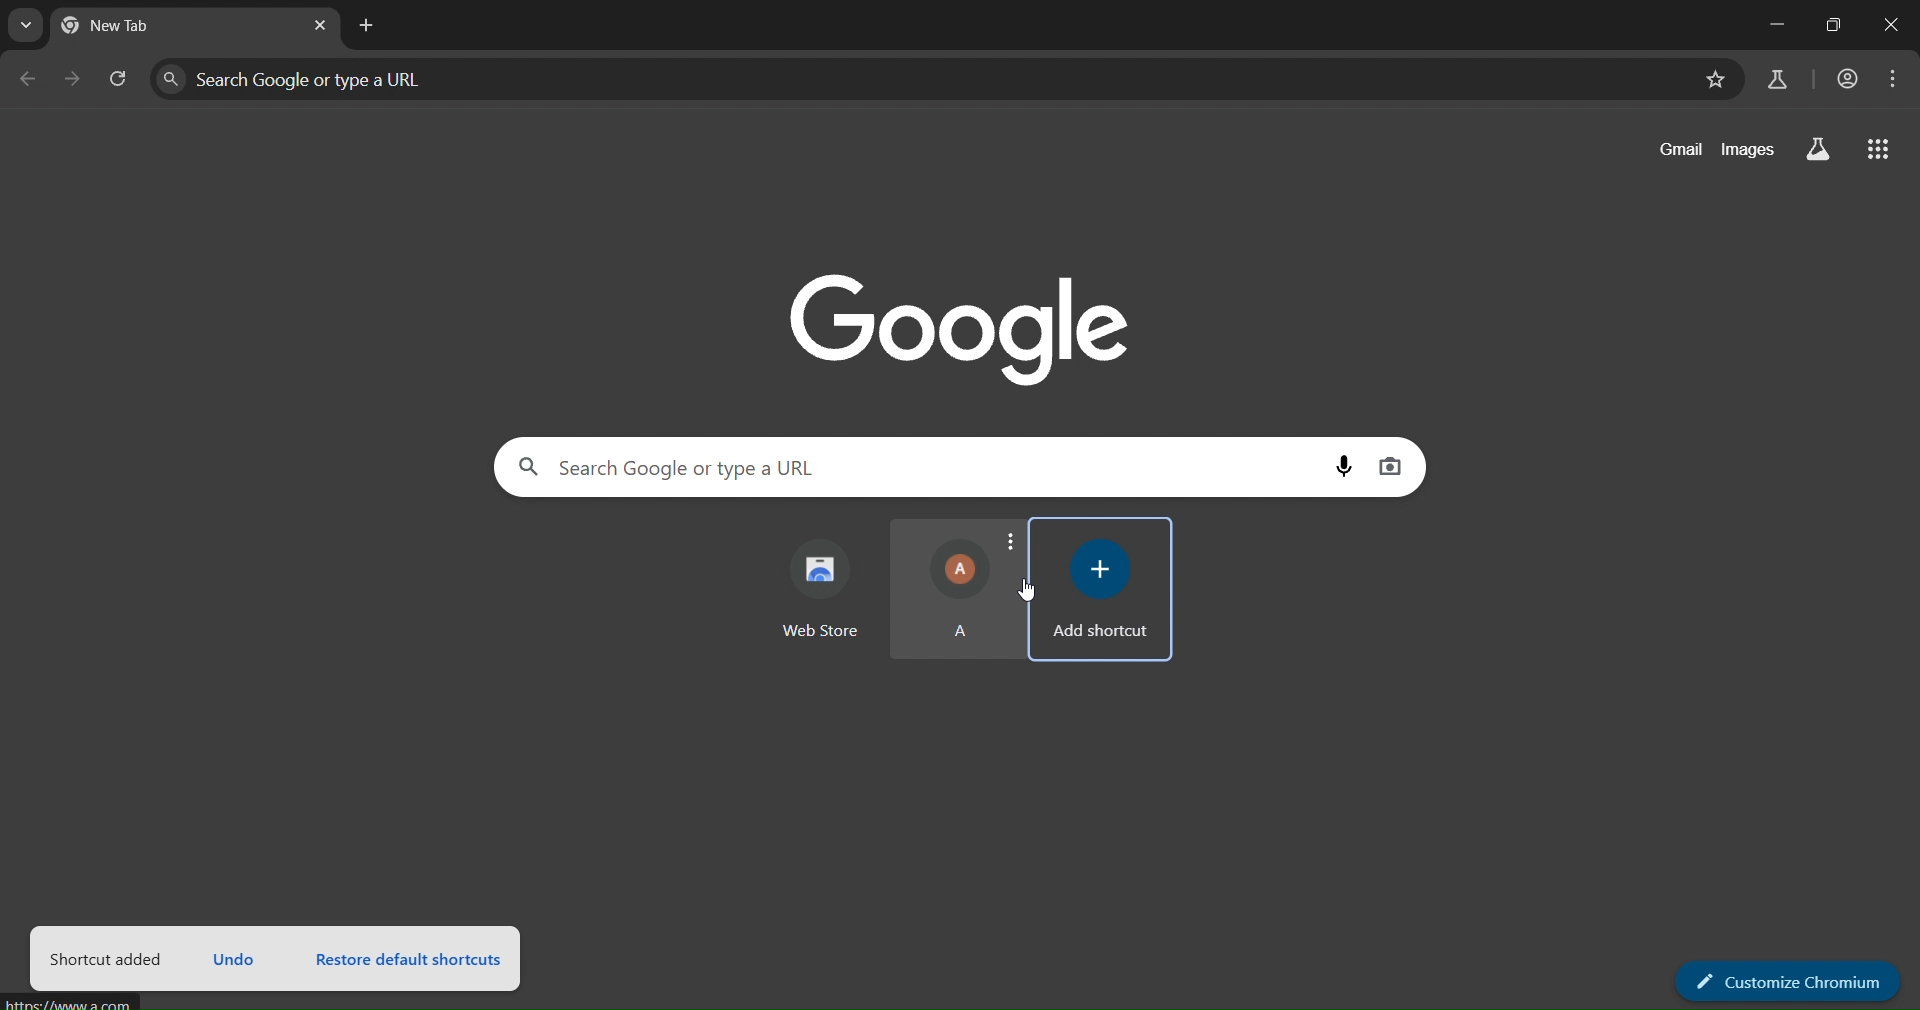  I want to click on image search, so click(1393, 463).